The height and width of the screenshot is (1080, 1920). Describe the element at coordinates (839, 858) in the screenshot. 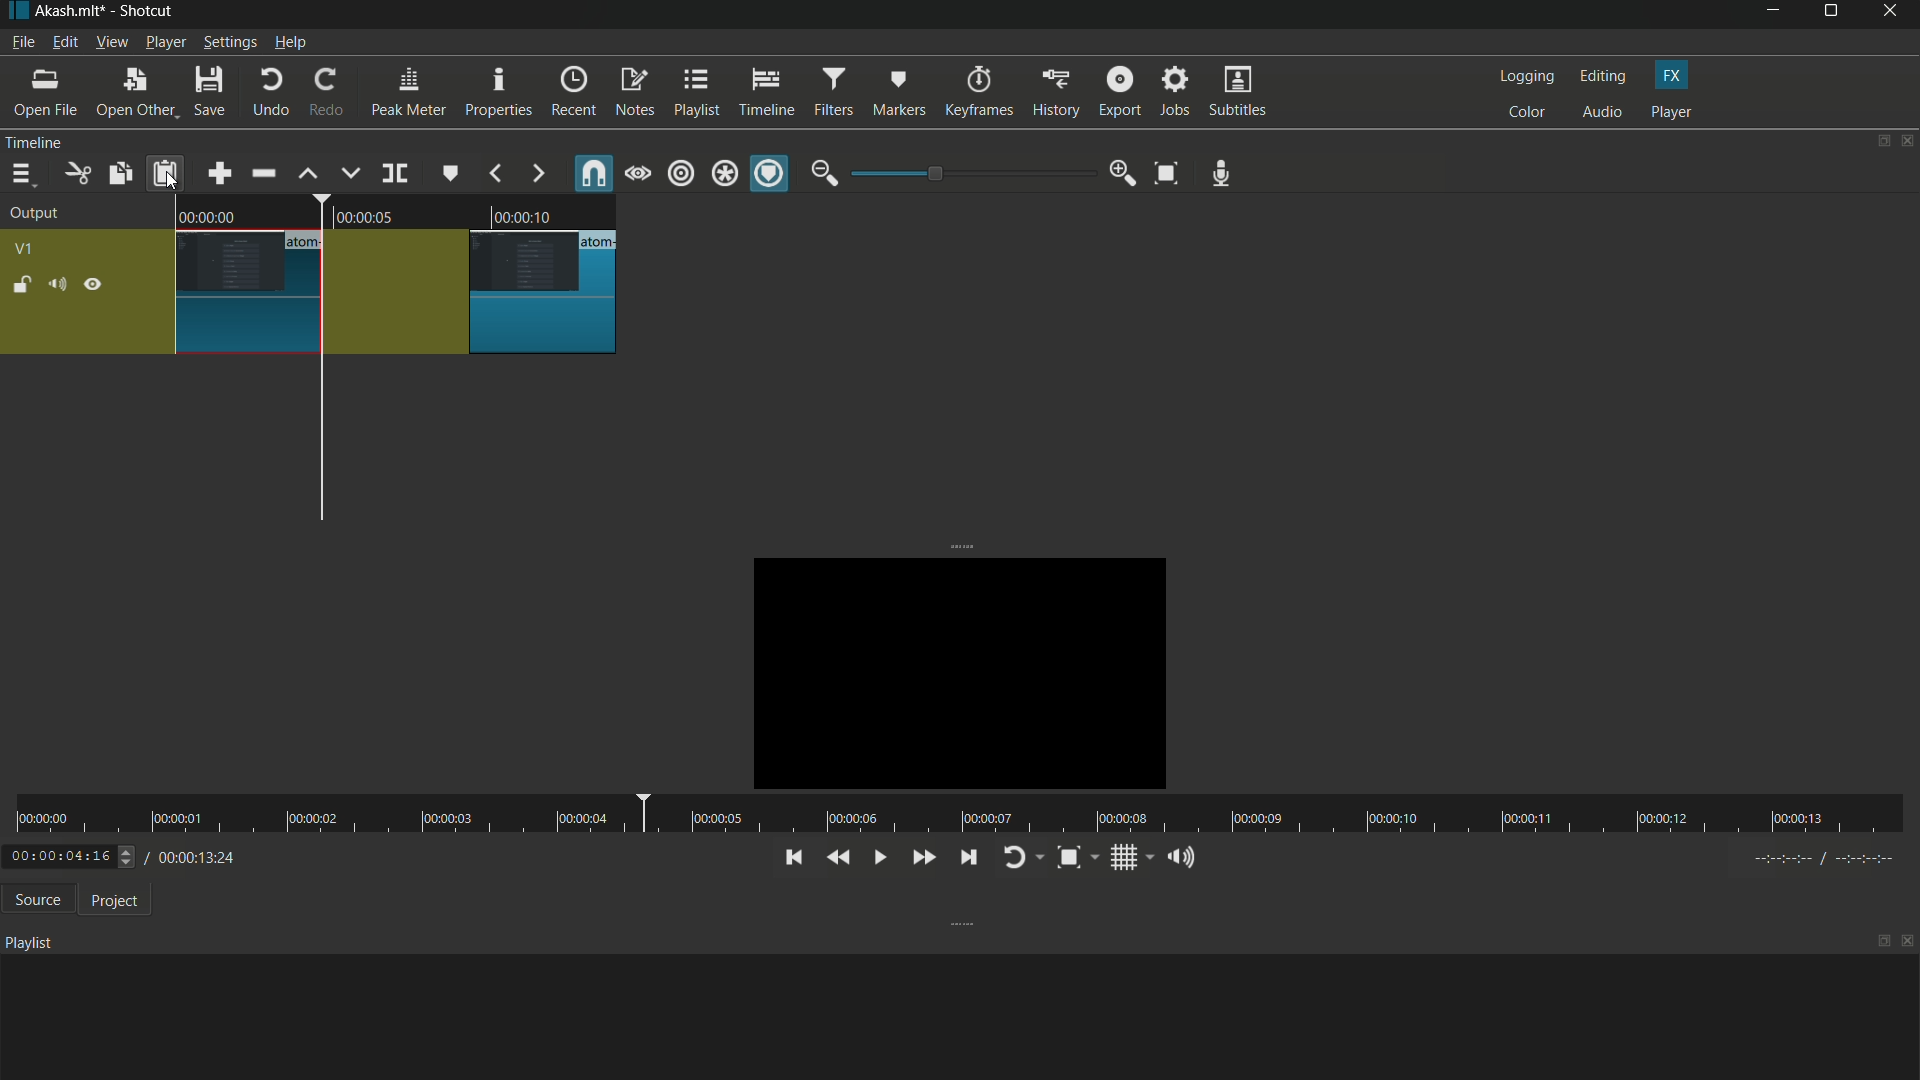

I see `quickly play backward` at that location.